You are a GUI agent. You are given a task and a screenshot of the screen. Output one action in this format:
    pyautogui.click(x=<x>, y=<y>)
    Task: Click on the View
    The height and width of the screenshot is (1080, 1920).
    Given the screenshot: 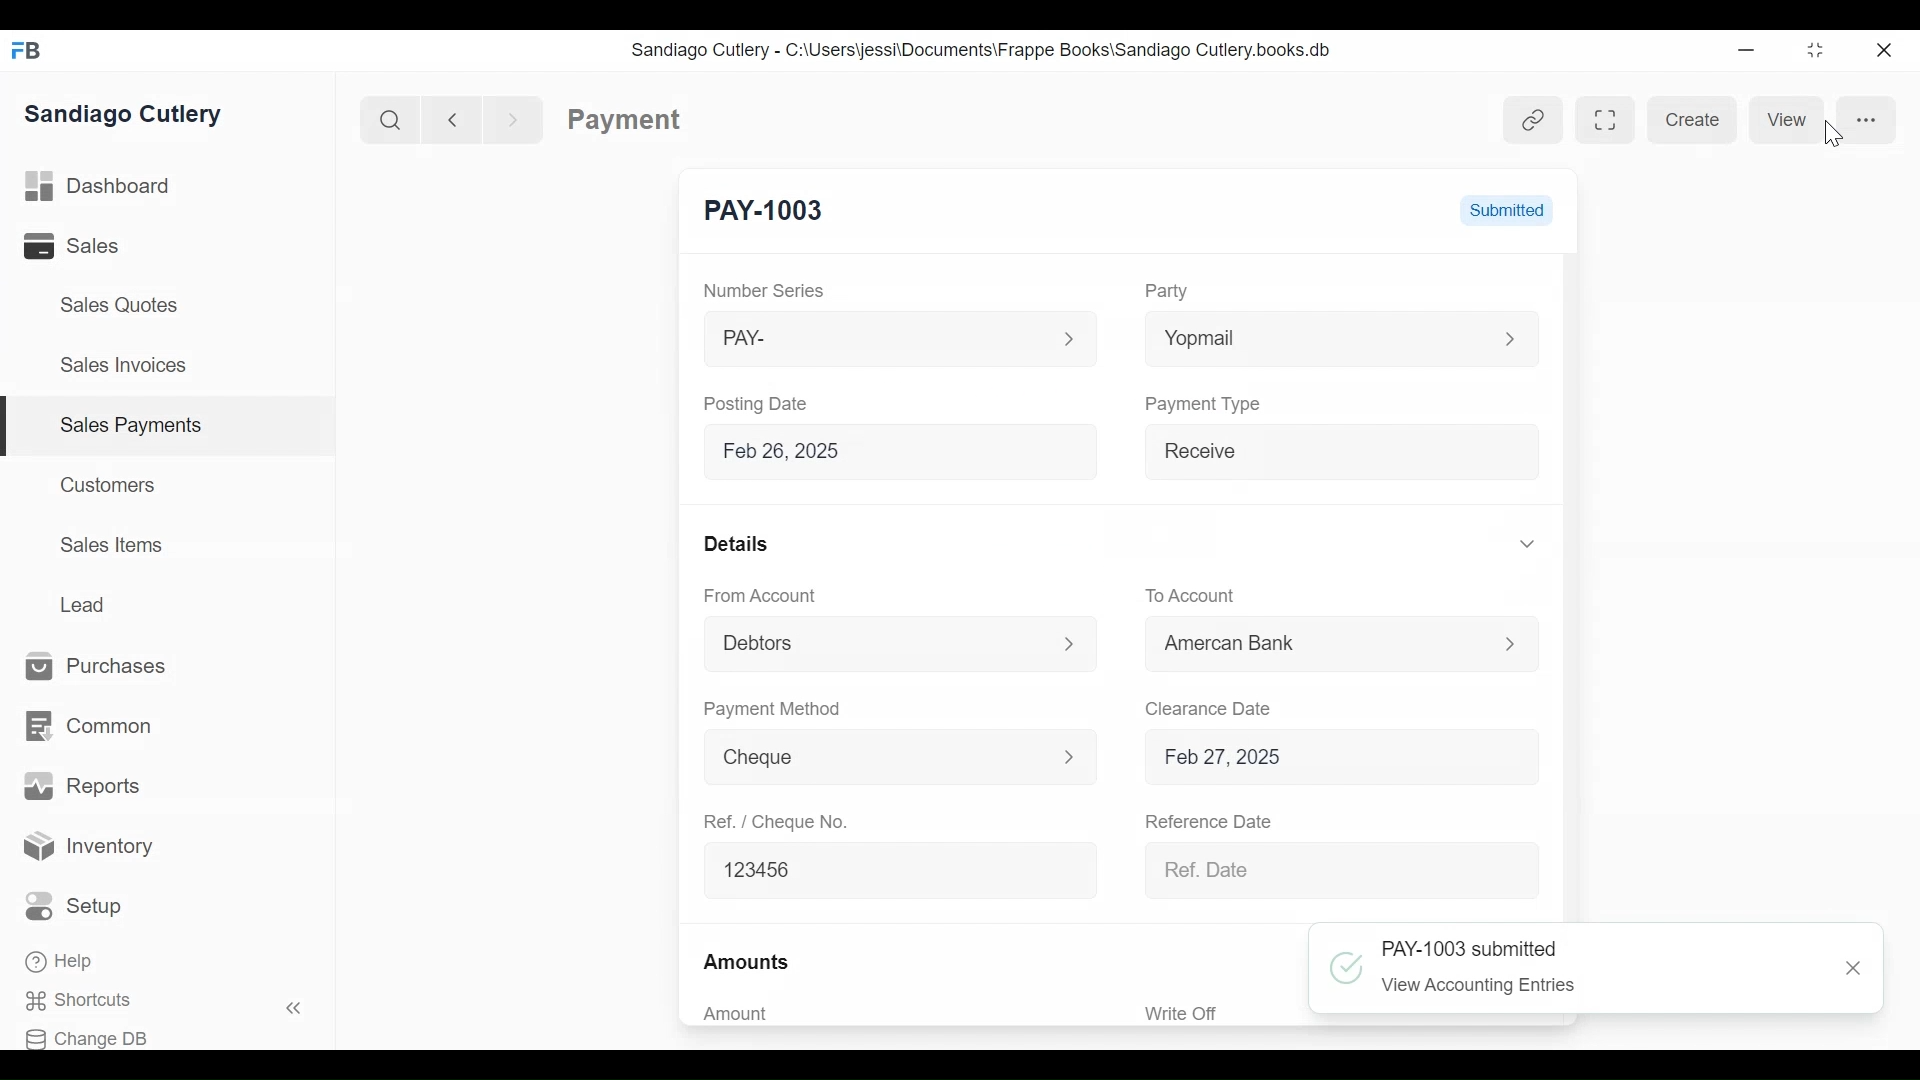 What is the action you would take?
    pyautogui.click(x=1786, y=120)
    